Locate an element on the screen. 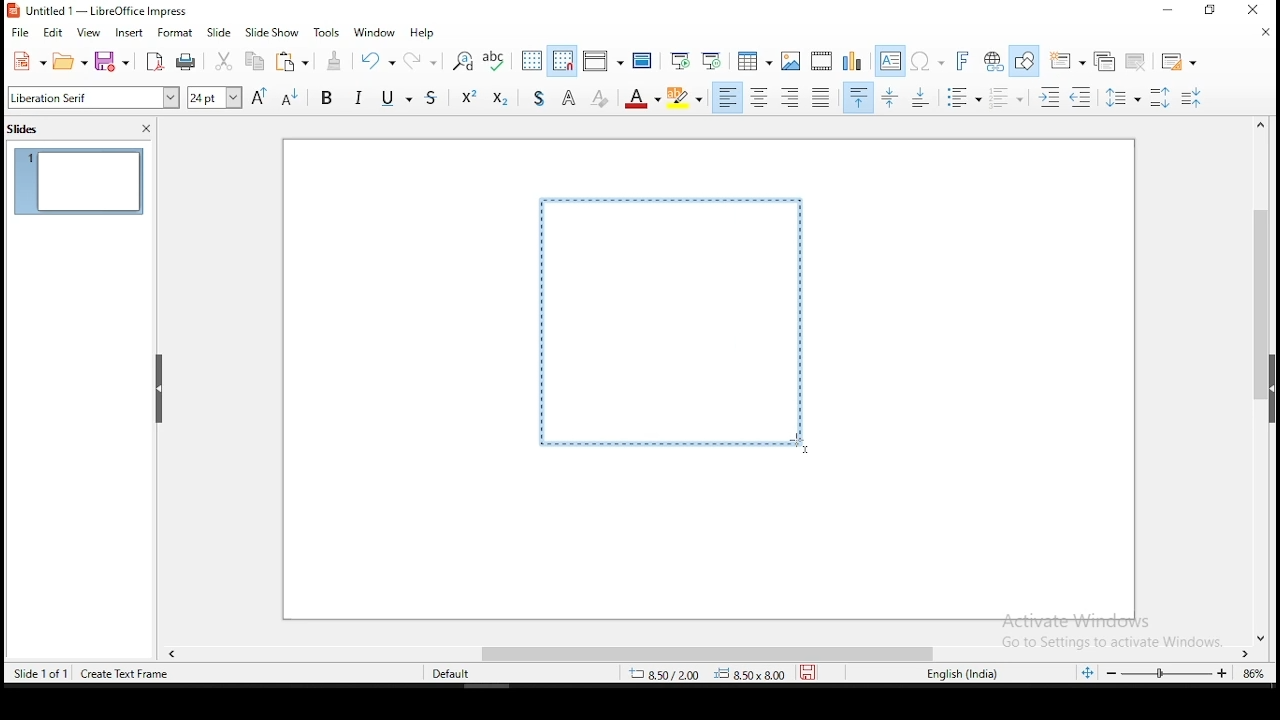 The height and width of the screenshot is (720, 1280). copy is located at coordinates (256, 62).